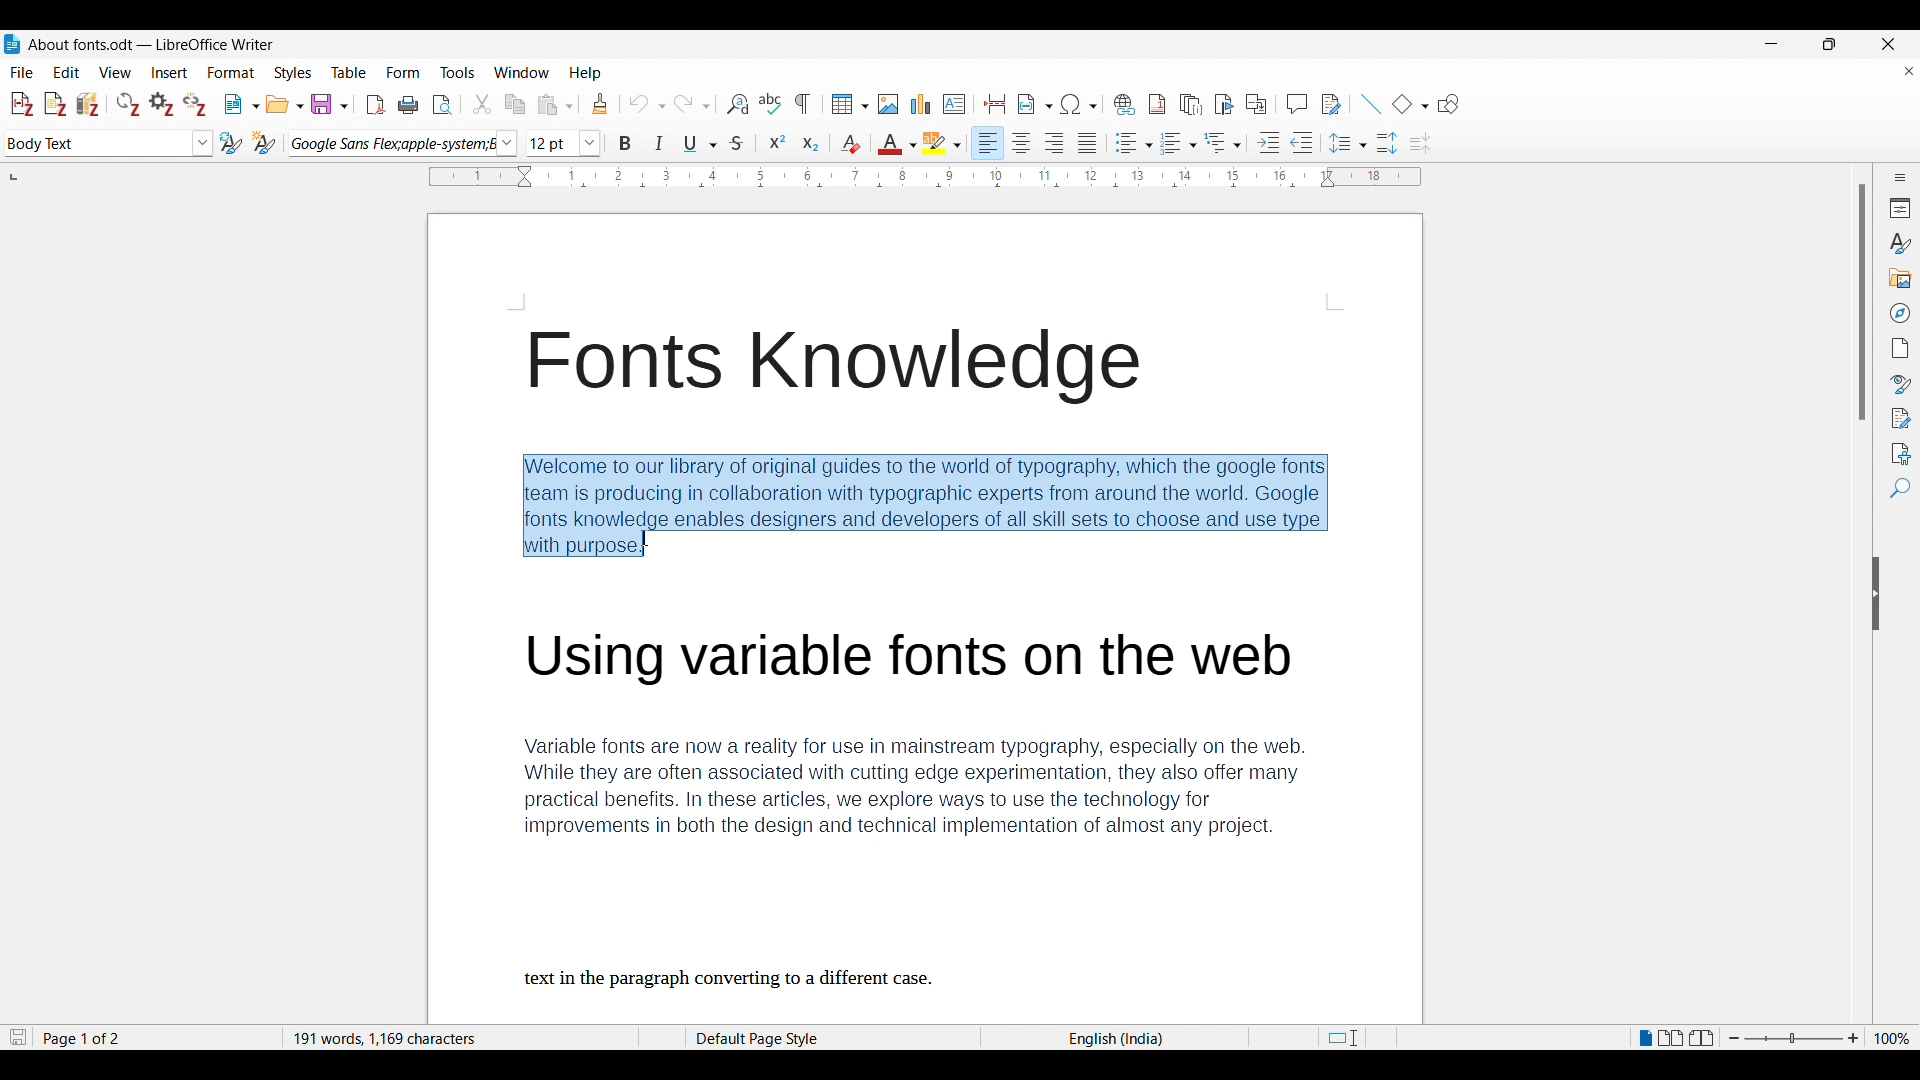 The image size is (1920, 1080). I want to click on Insert bookmark, so click(1225, 105).